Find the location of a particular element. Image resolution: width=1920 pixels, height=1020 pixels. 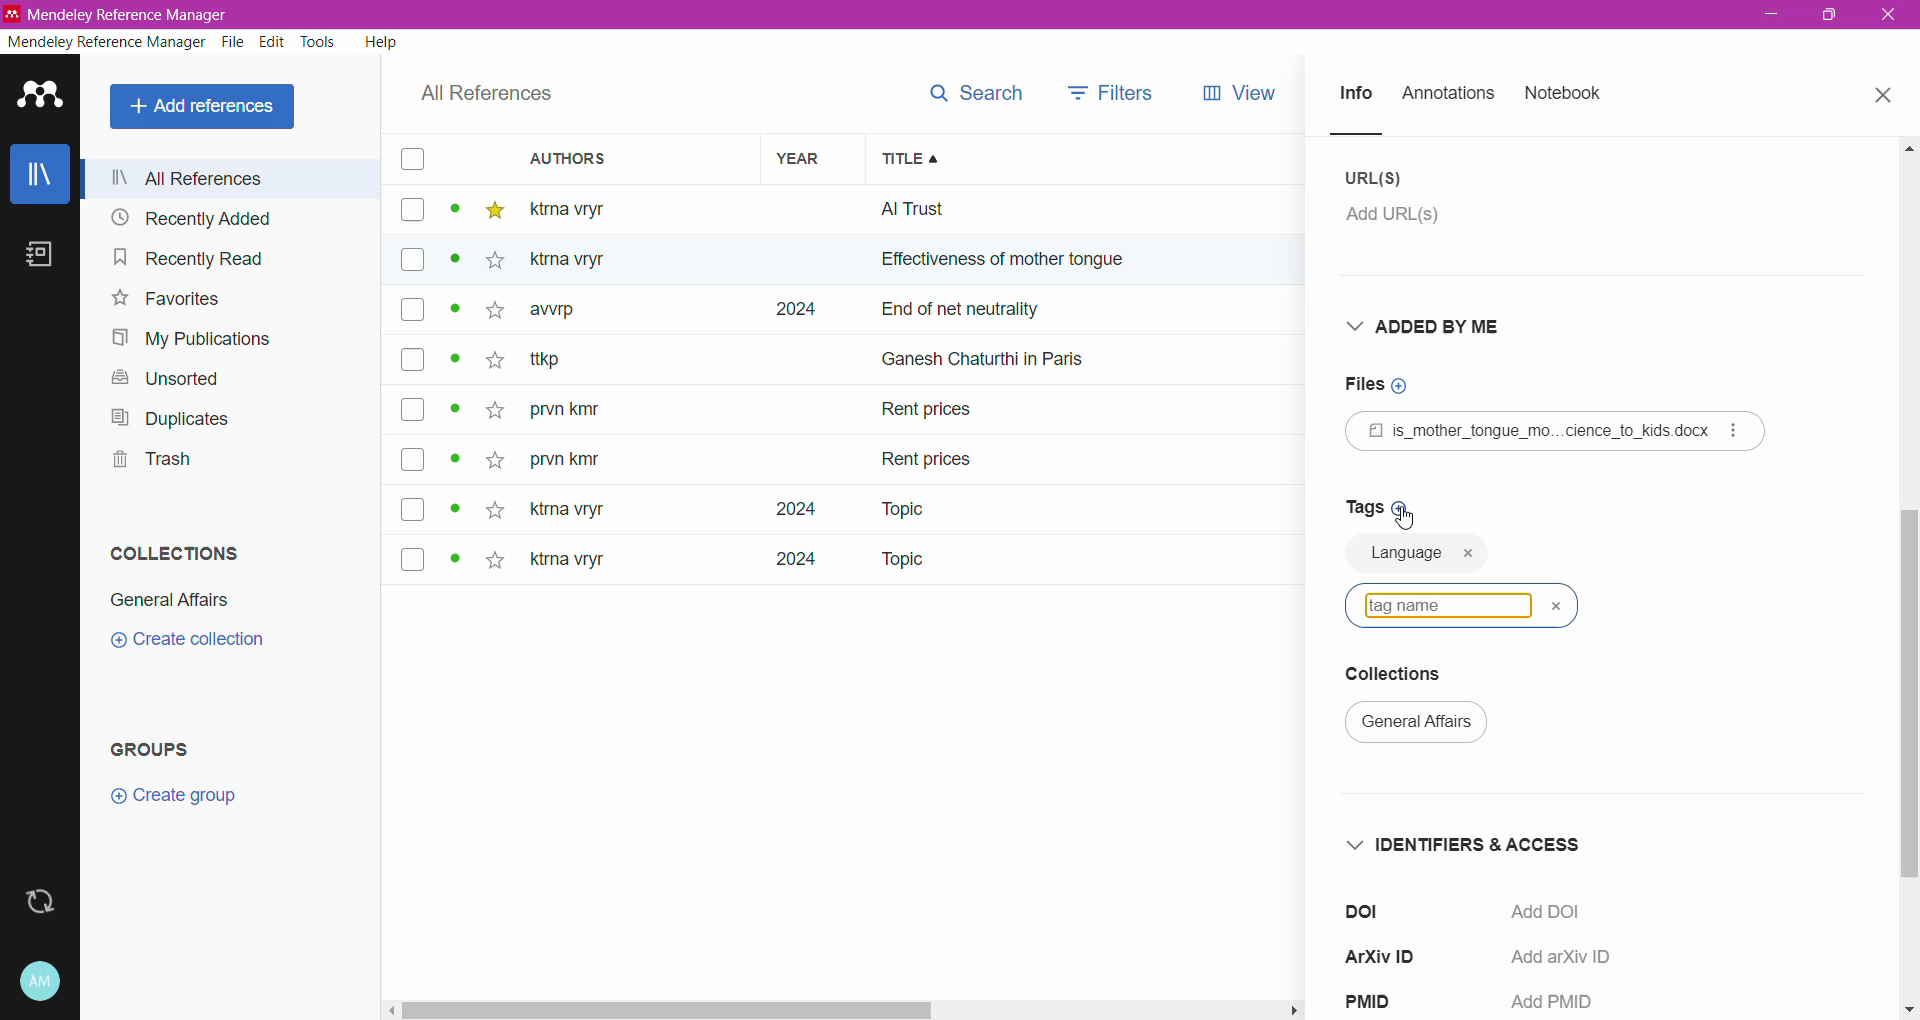

Click to add Tags is located at coordinates (1375, 505).